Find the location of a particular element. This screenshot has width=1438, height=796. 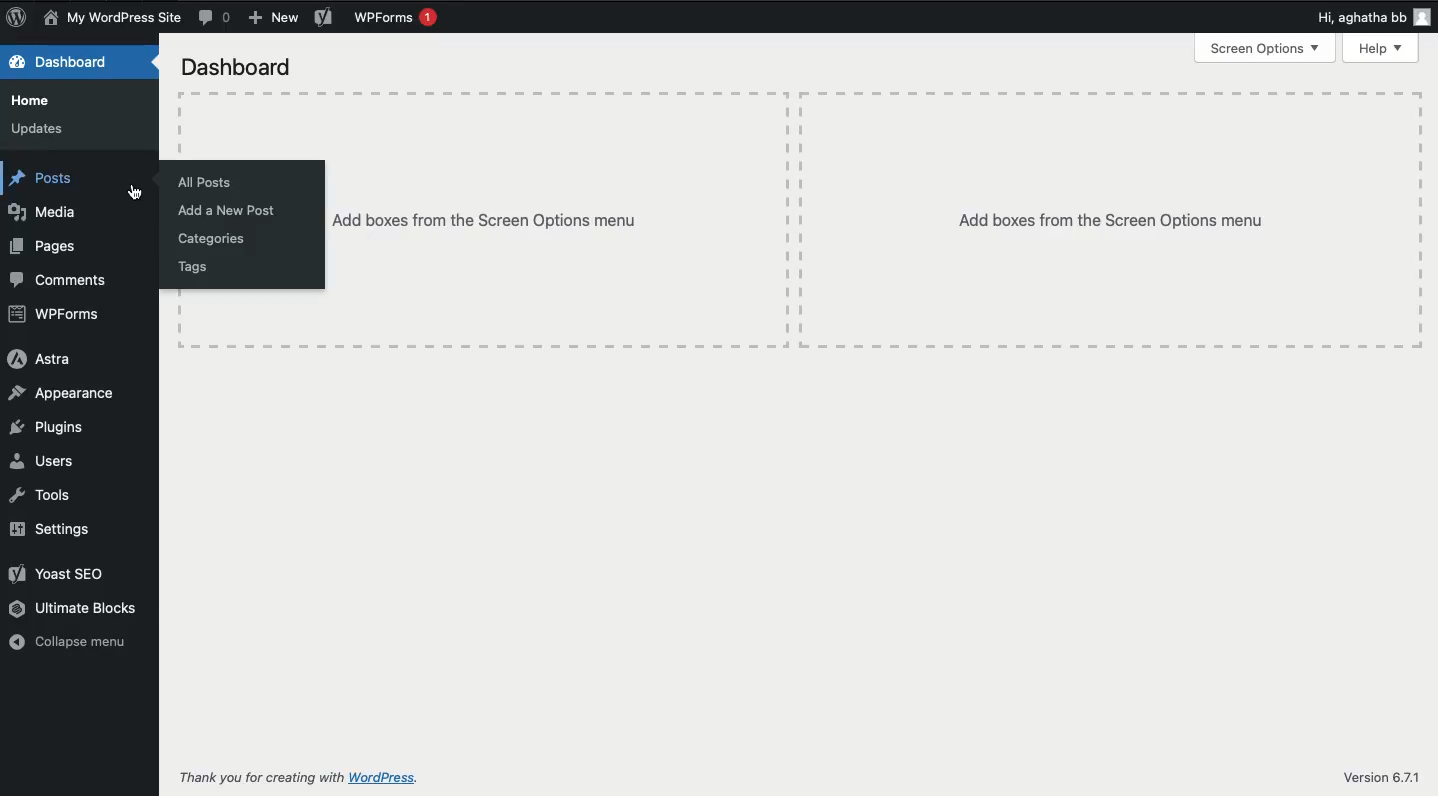

Posts is located at coordinates (51, 180).